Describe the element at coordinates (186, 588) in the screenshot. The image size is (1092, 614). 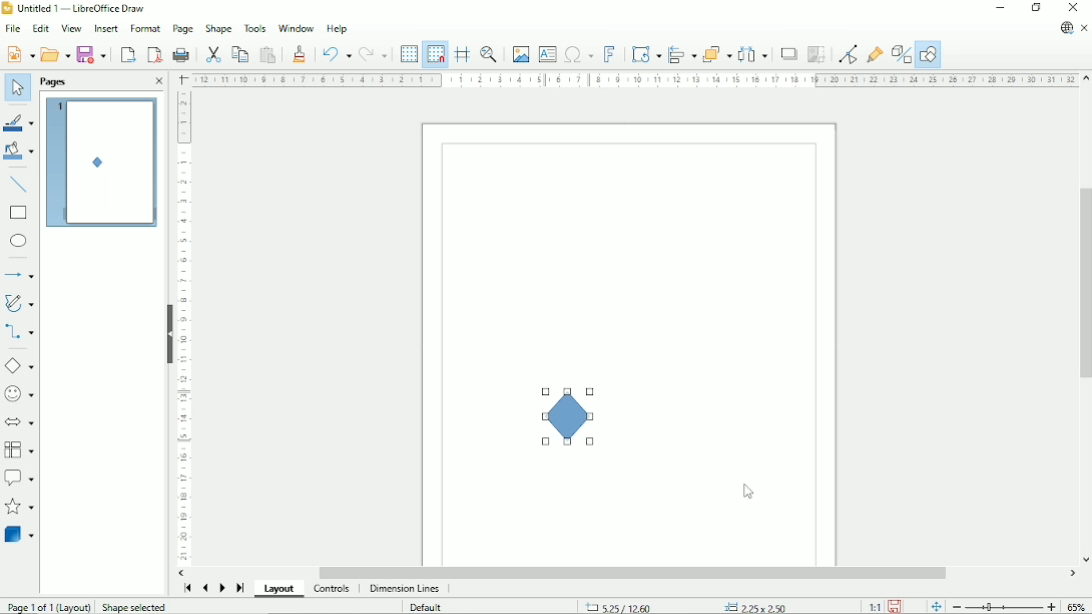
I see `Scroll to first page` at that location.